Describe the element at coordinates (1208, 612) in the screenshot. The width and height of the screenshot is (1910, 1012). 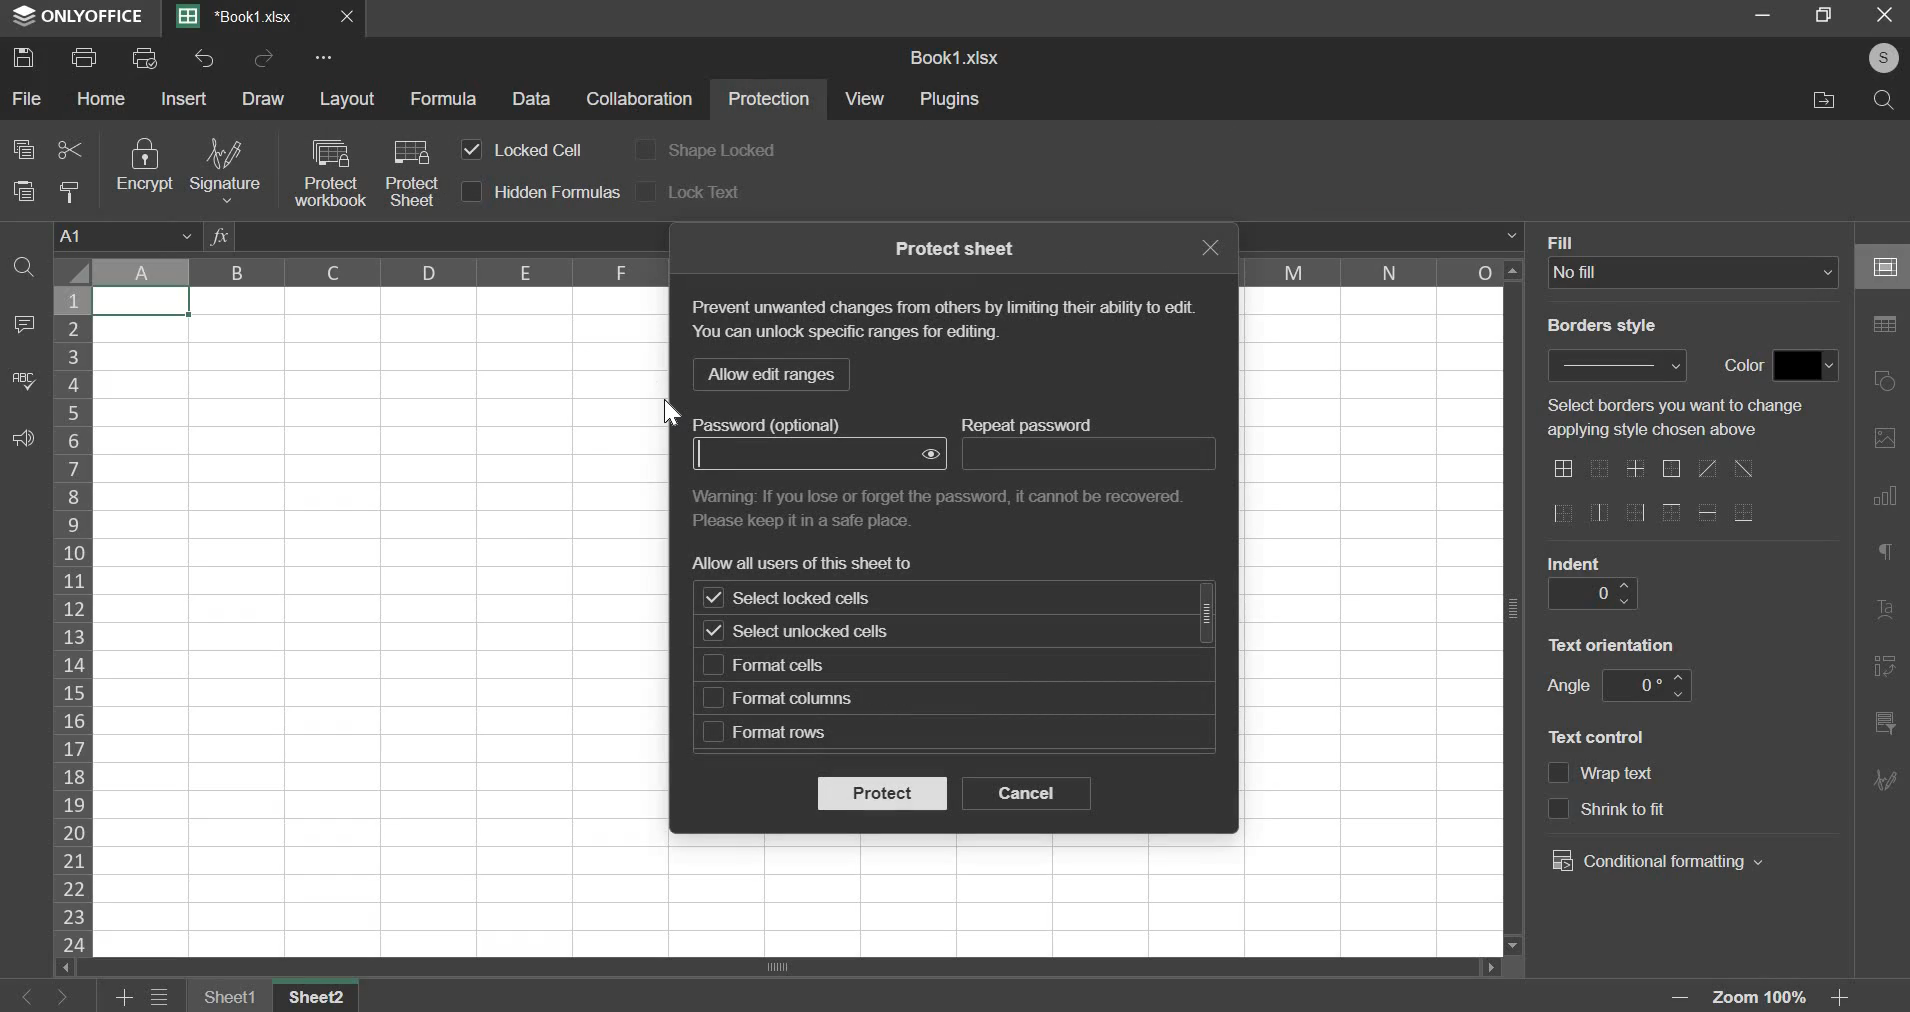
I see `scrollbar` at that location.